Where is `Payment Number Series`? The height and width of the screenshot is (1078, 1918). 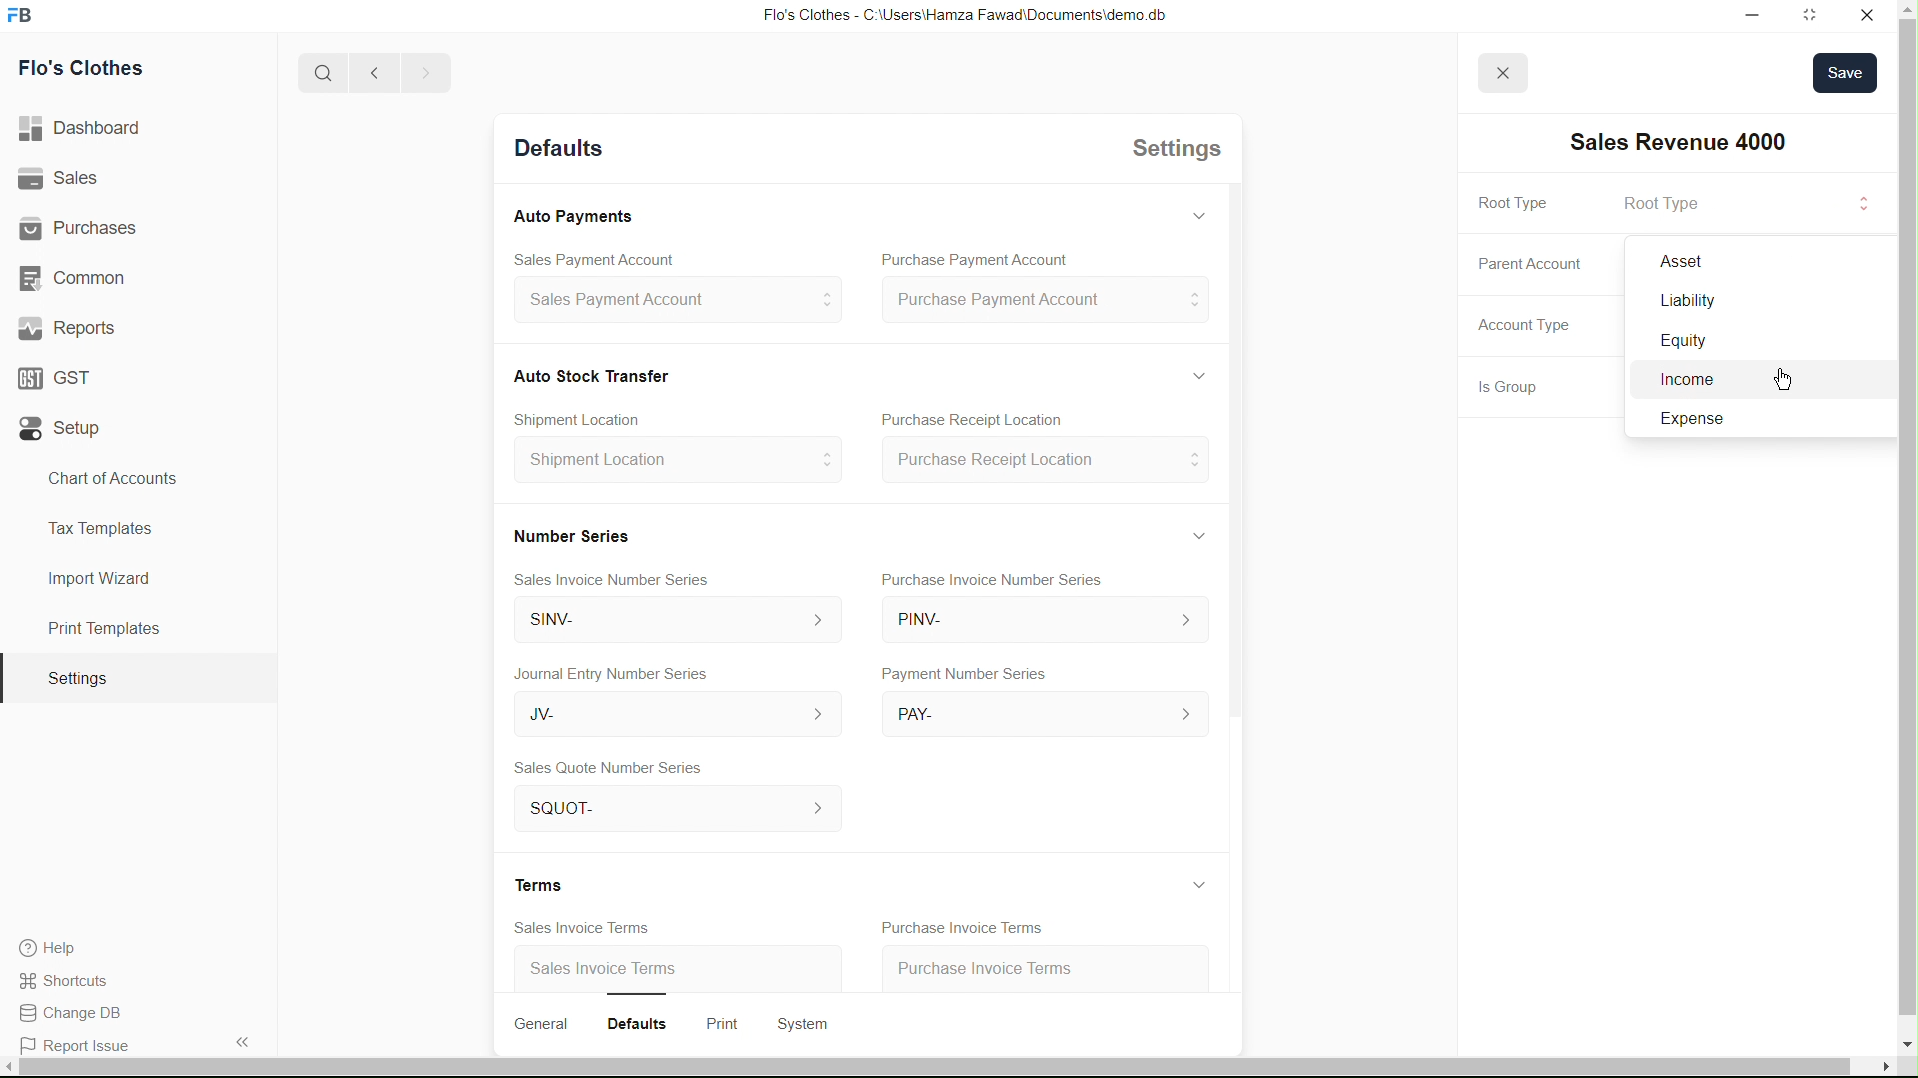 Payment Number Series is located at coordinates (969, 675).